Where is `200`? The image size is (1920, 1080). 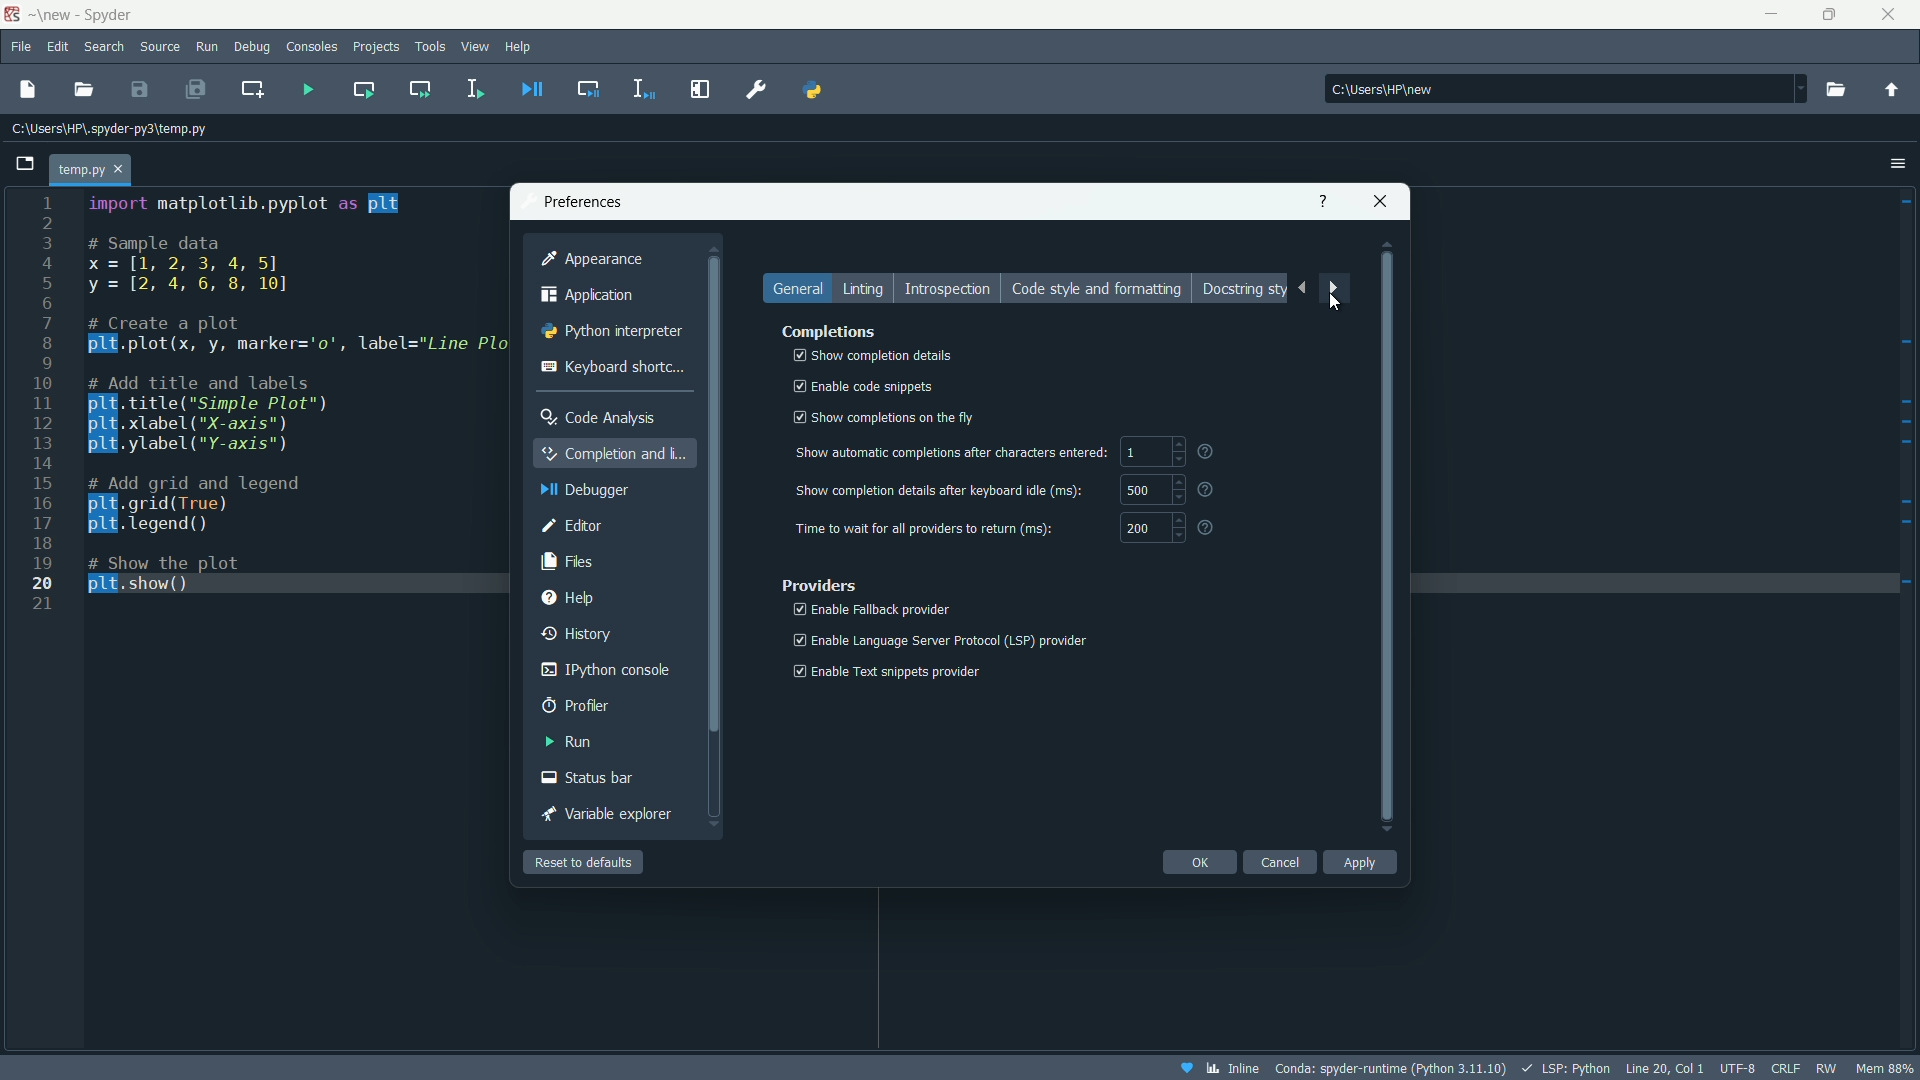 200 is located at coordinates (1139, 530).